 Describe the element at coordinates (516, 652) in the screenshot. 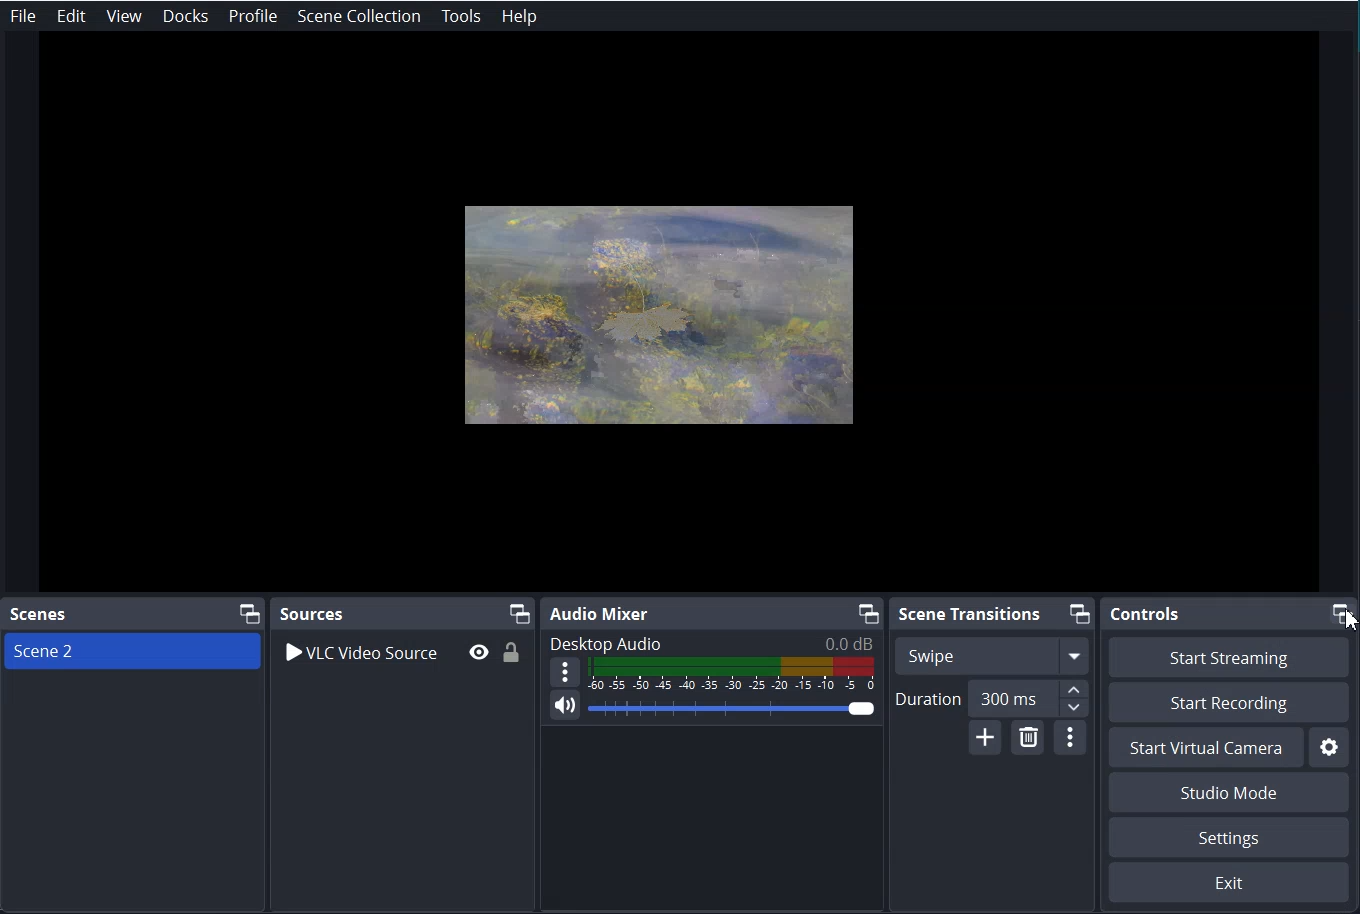

I see `Lock` at that location.